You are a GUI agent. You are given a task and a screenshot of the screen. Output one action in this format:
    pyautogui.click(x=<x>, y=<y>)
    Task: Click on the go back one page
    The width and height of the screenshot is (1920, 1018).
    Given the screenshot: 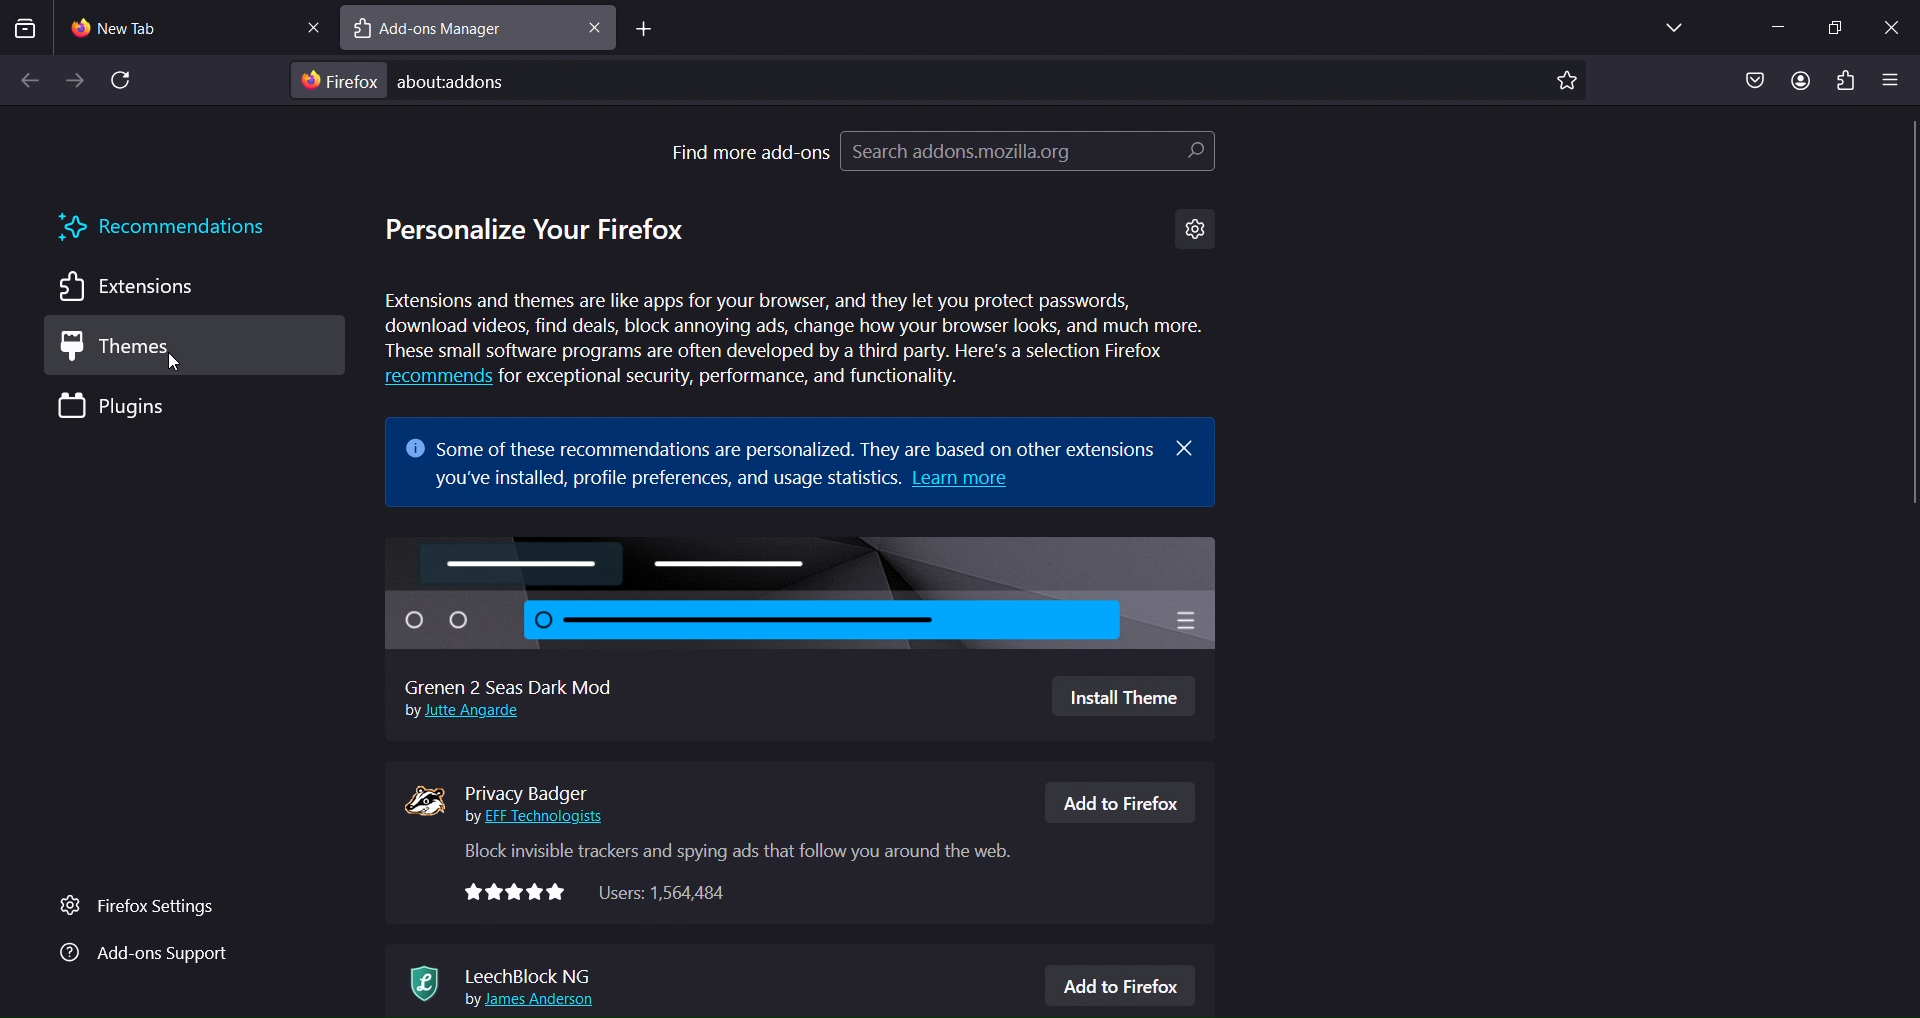 What is the action you would take?
    pyautogui.click(x=30, y=77)
    